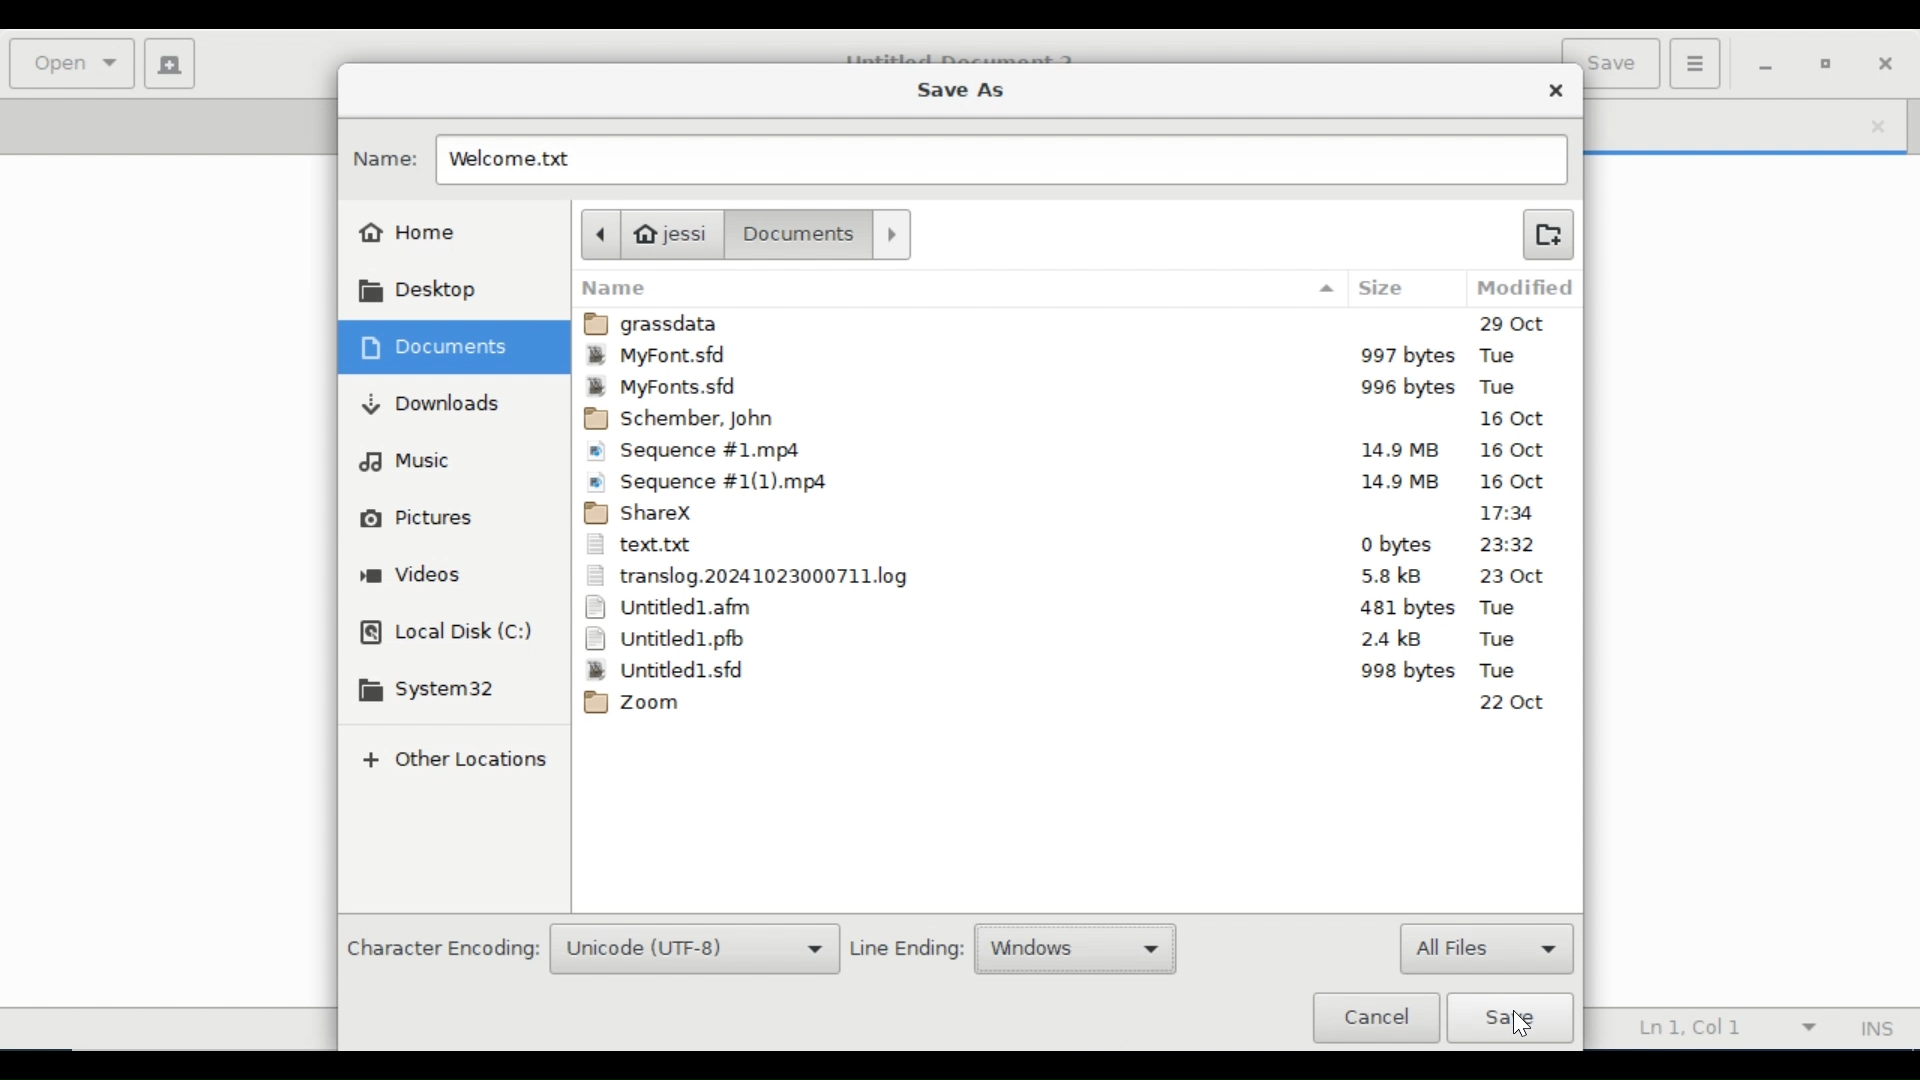  What do you see at coordinates (1068, 670) in the screenshot?
I see `Untitled1.sfd` at bounding box center [1068, 670].